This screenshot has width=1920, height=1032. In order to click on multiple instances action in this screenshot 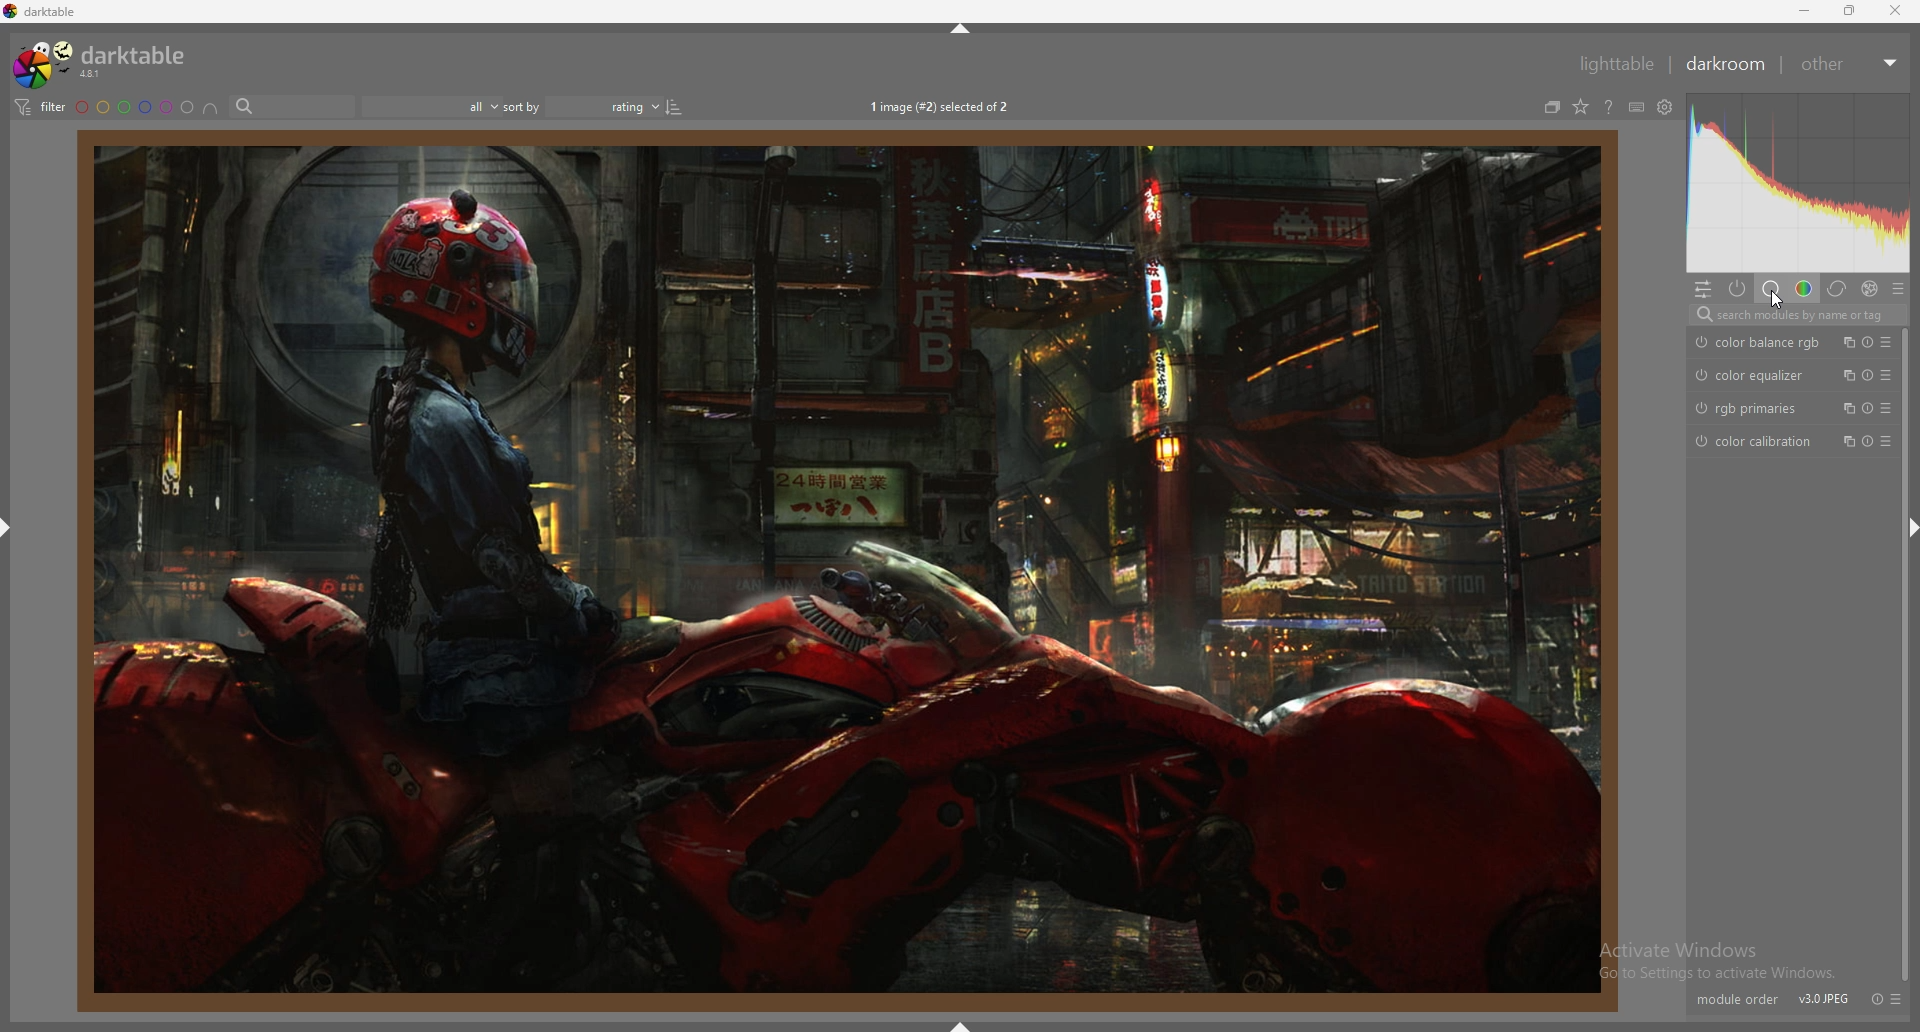, I will do `click(1848, 341)`.